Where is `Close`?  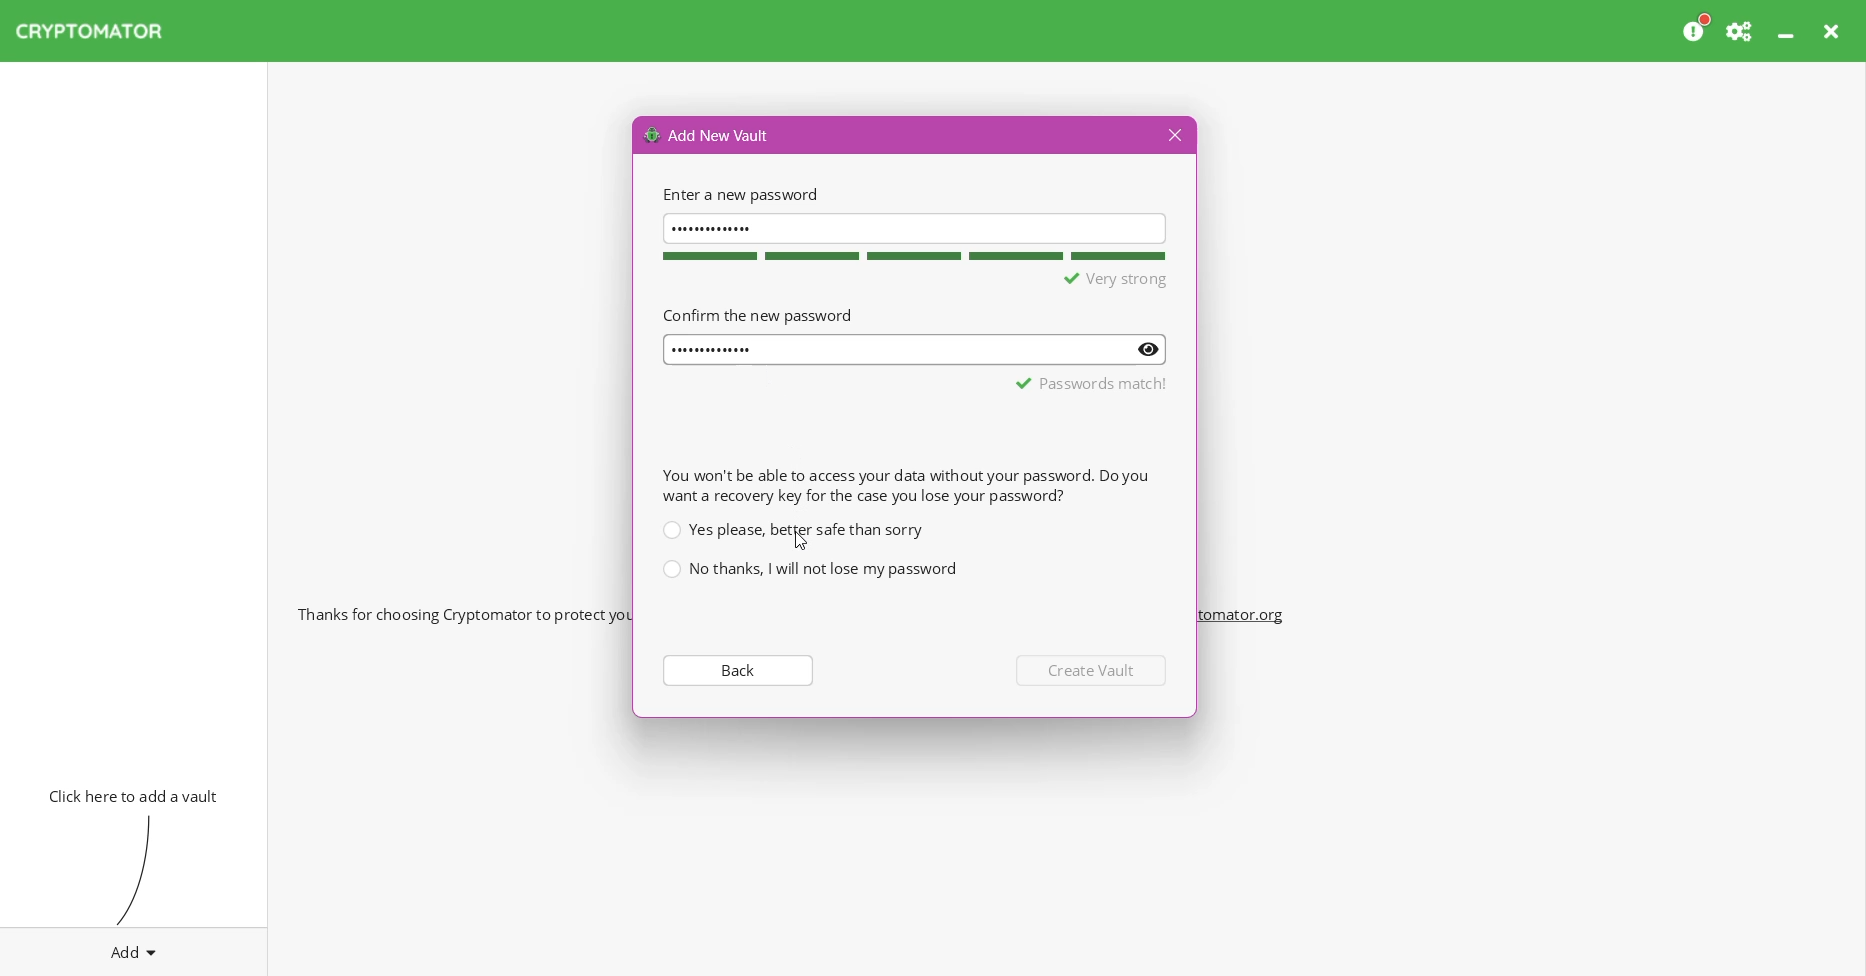 Close is located at coordinates (1172, 136).